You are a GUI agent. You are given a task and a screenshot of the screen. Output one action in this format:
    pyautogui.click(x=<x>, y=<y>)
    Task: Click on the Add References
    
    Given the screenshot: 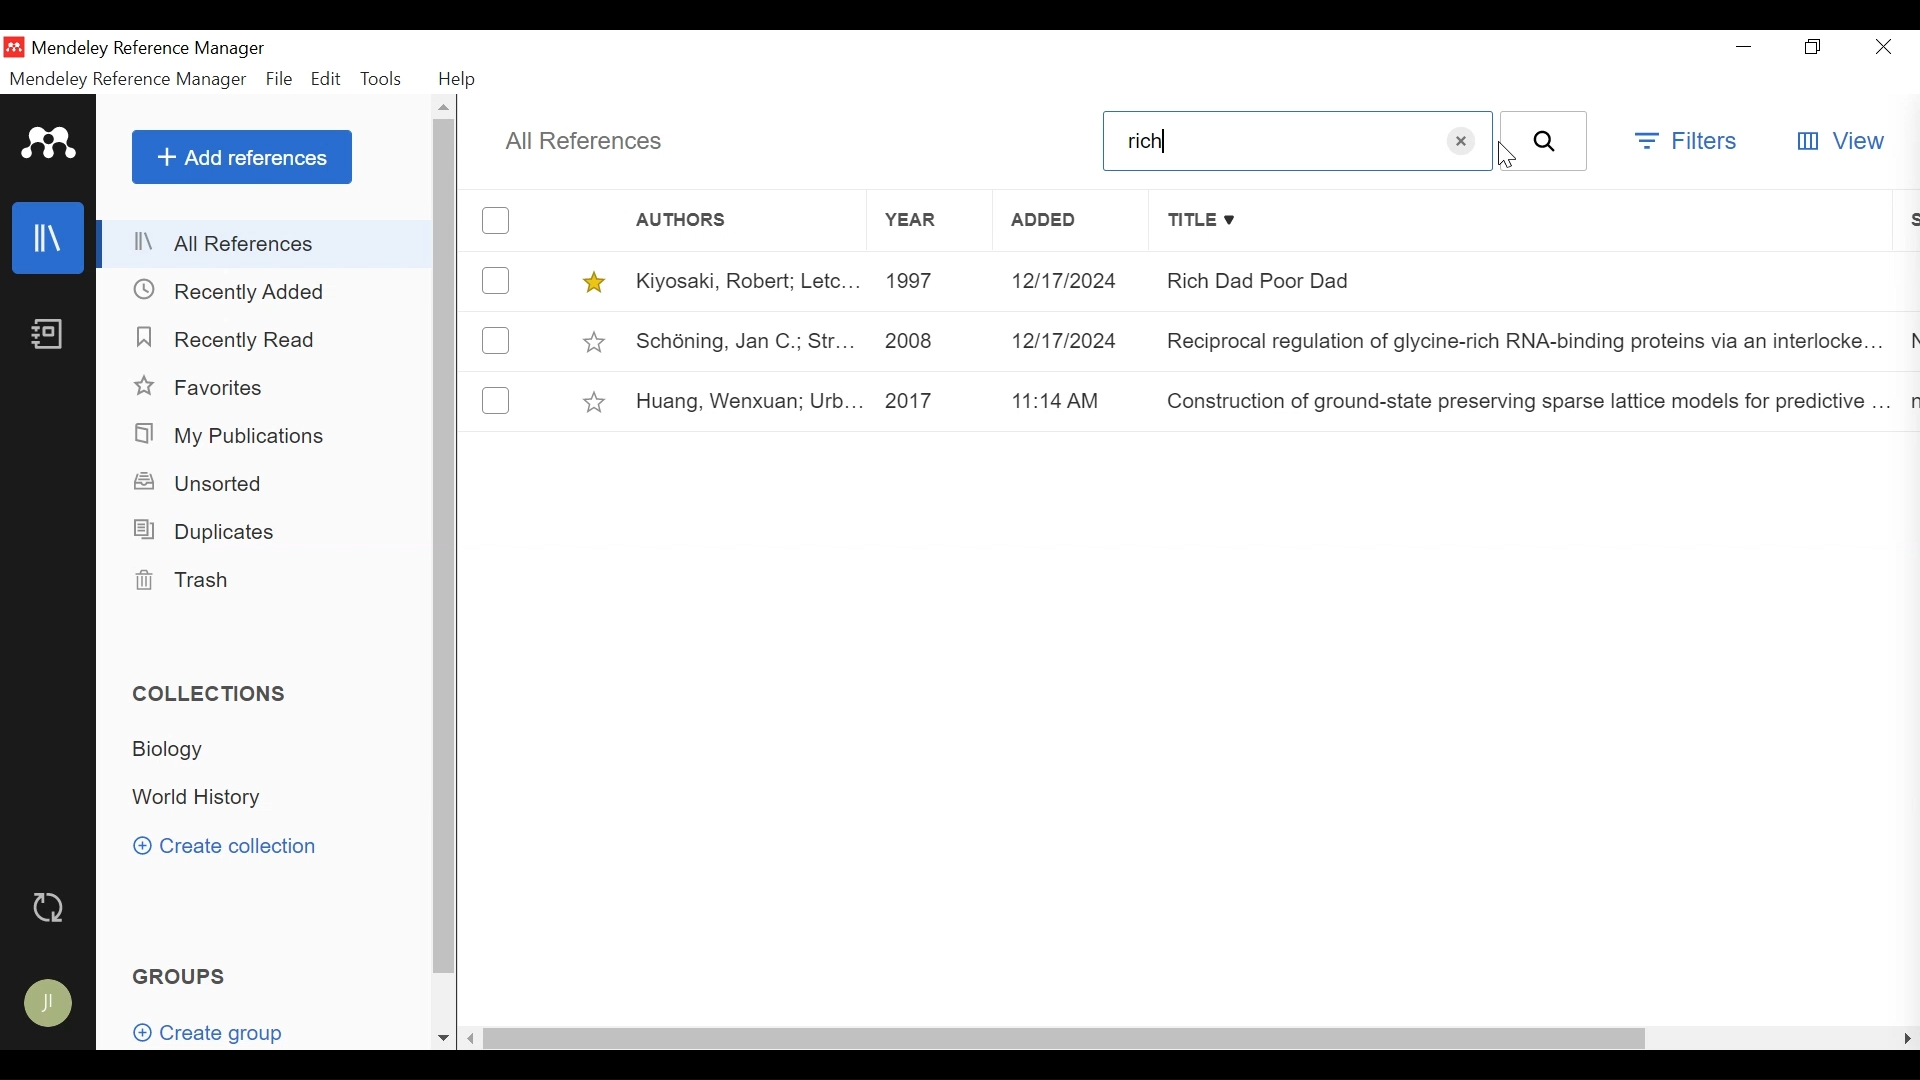 What is the action you would take?
    pyautogui.click(x=241, y=156)
    